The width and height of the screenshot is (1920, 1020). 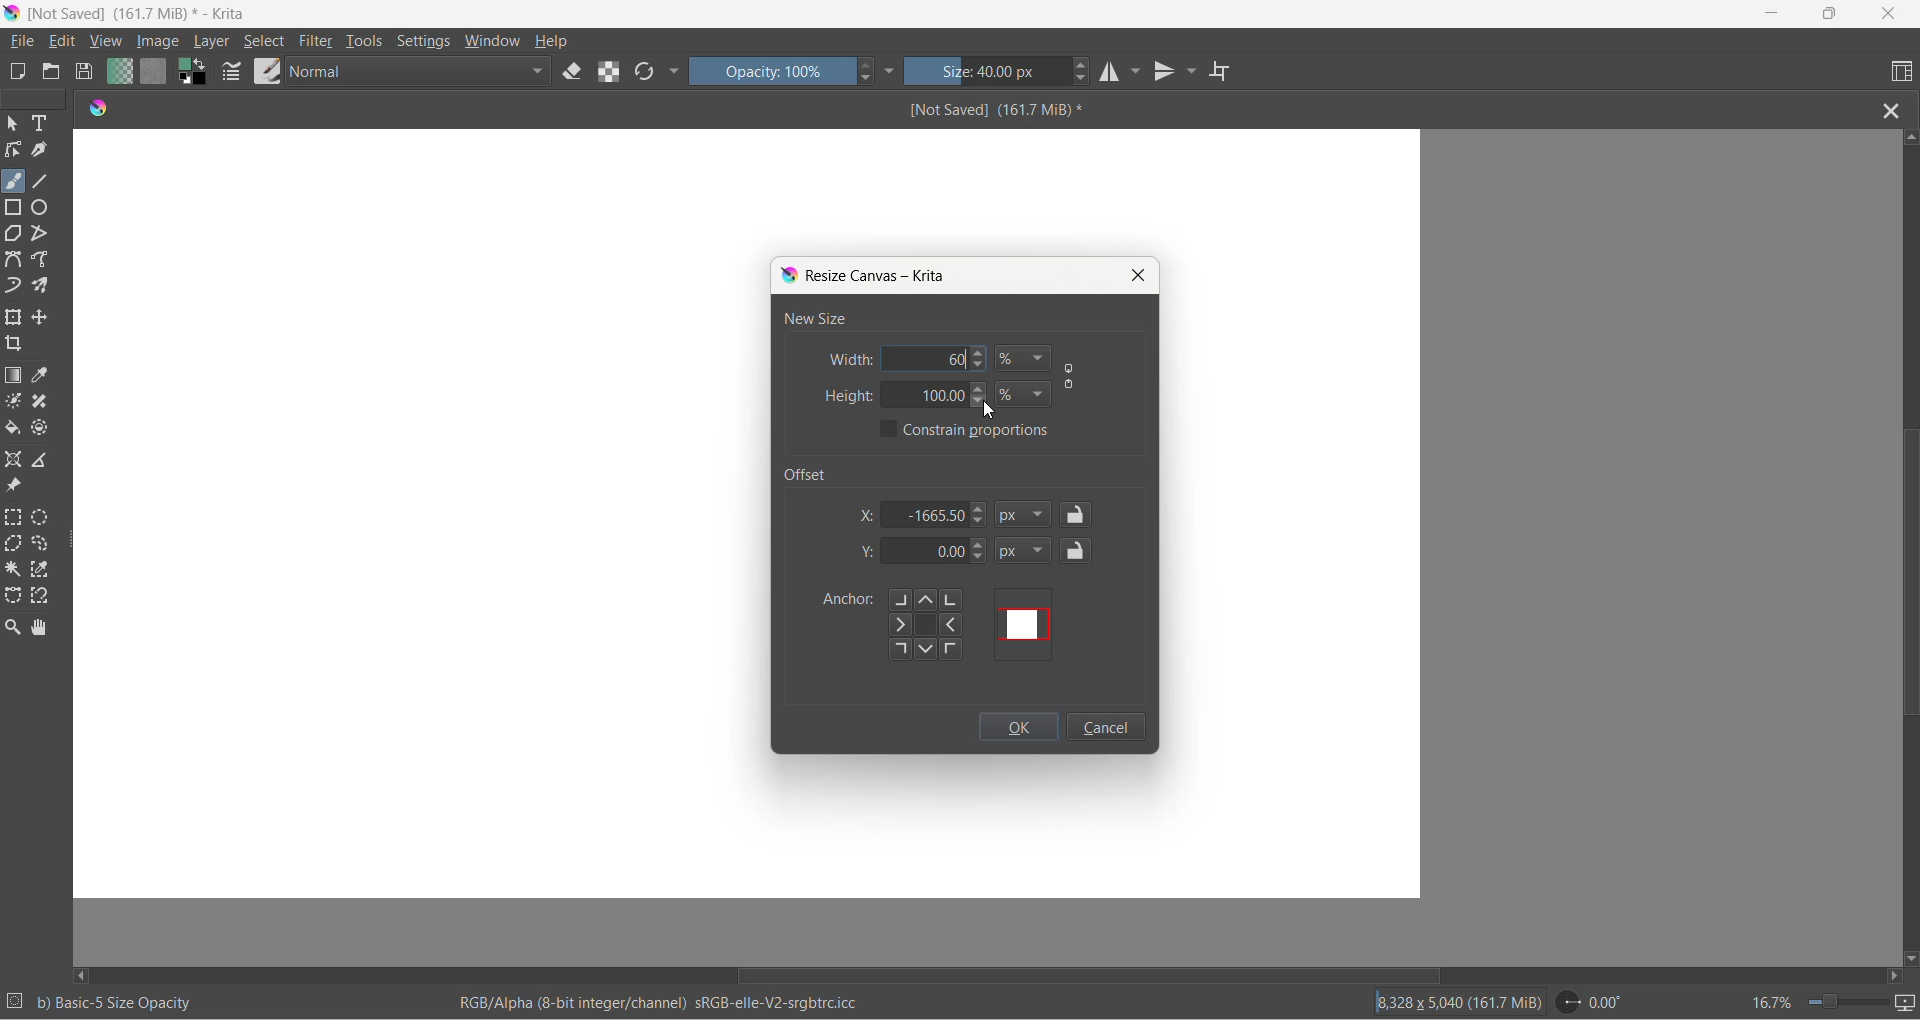 I want to click on enclose and fill tool, so click(x=38, y=432).